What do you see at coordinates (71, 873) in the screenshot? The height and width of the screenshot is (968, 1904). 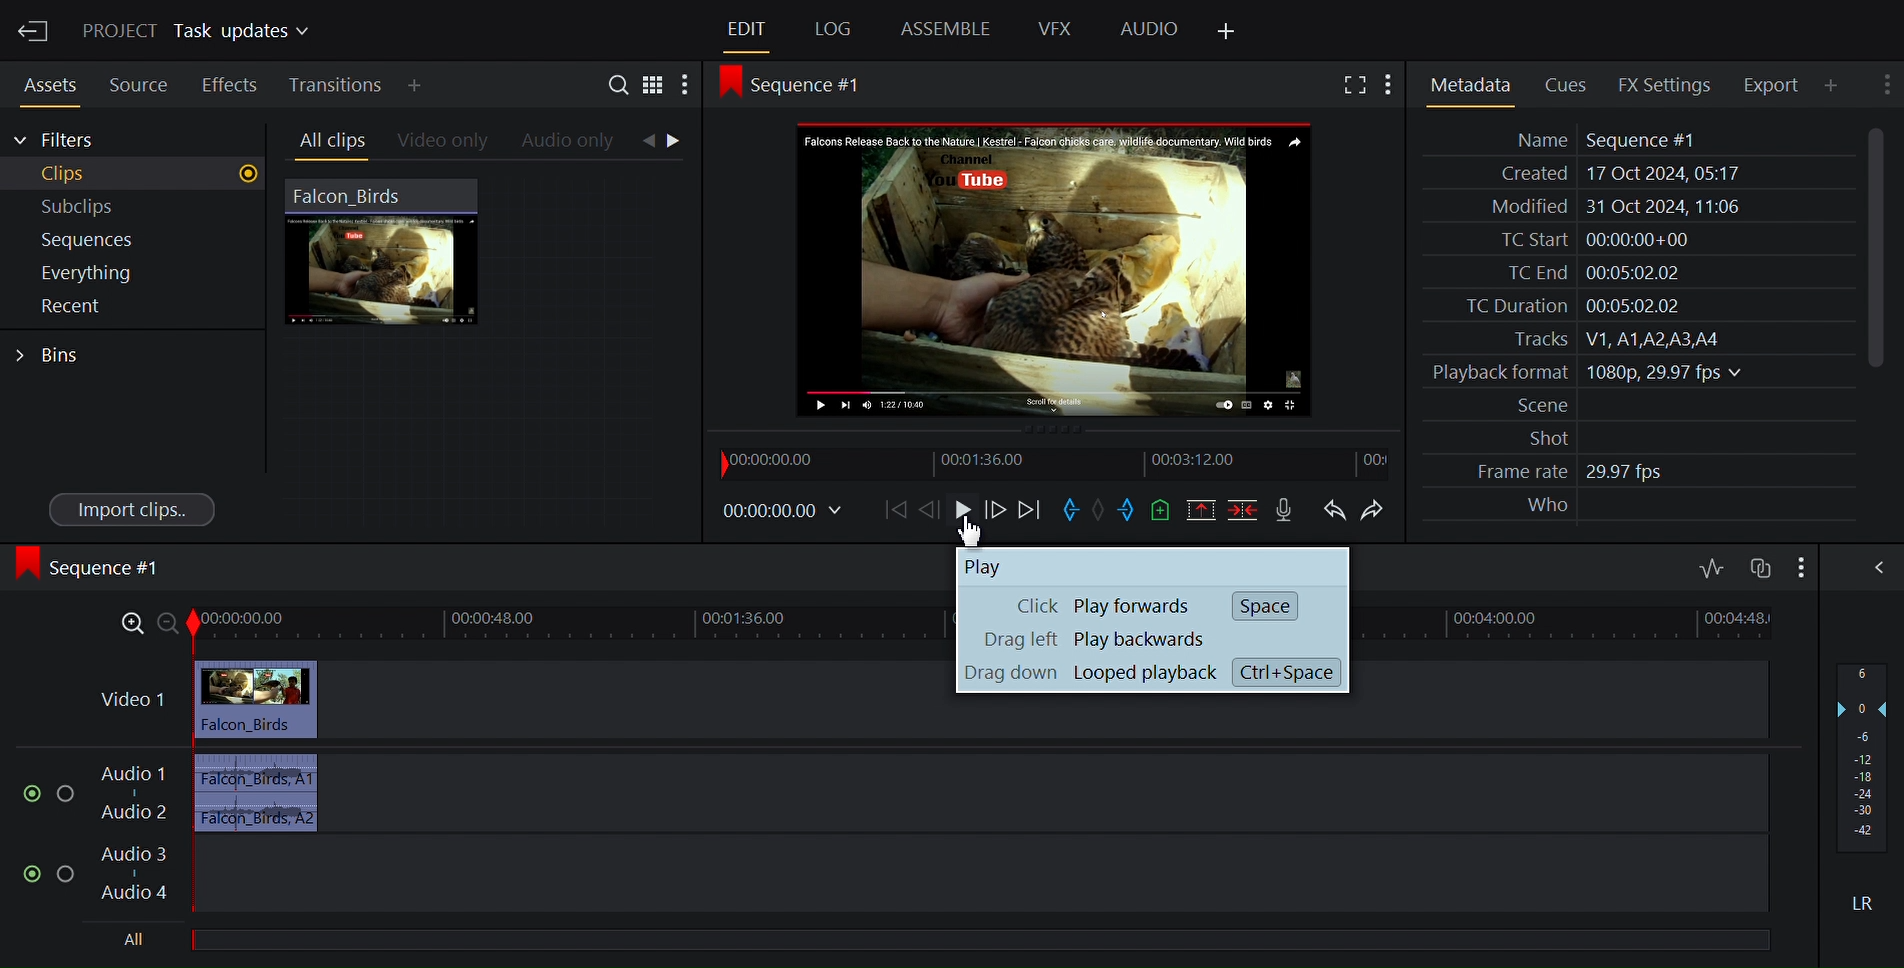 I see `Solo this track` at bounding box center [71, 873].